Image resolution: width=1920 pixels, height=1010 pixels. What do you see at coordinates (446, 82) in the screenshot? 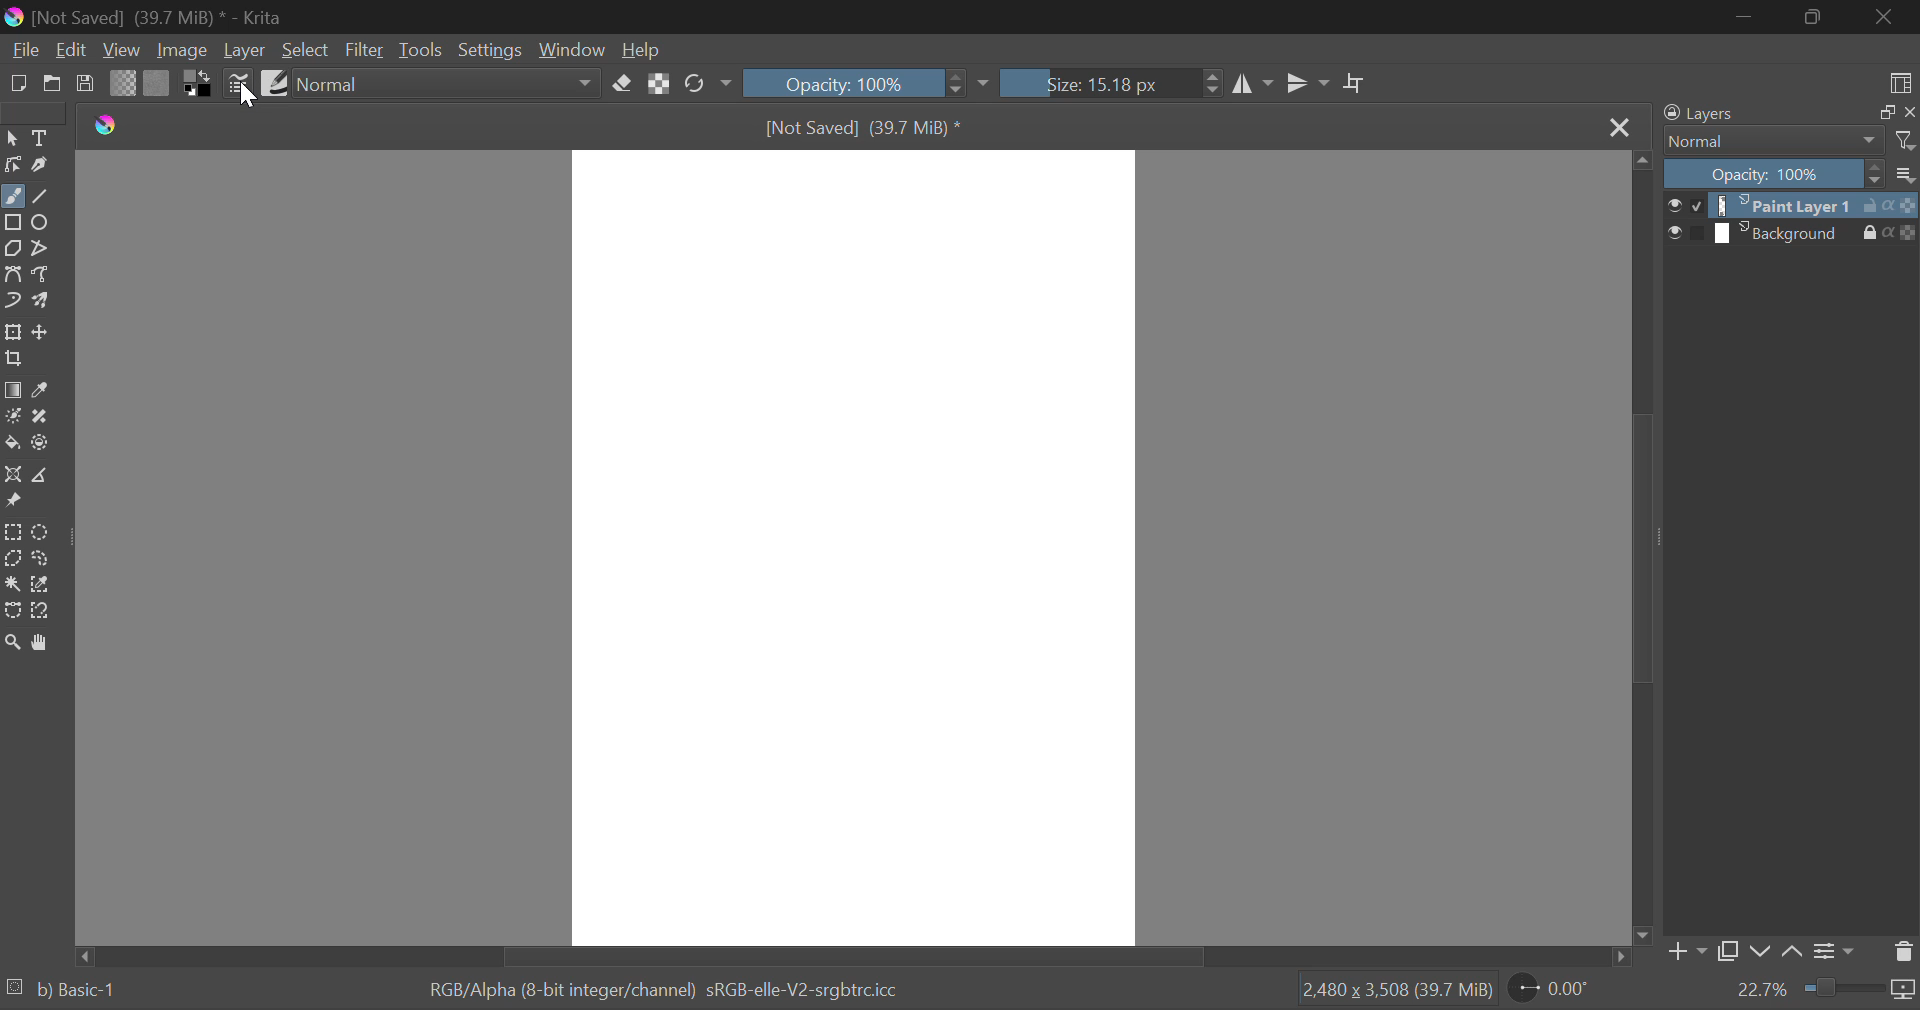
I see `Blending Mode` at bounding box center [446, 82].